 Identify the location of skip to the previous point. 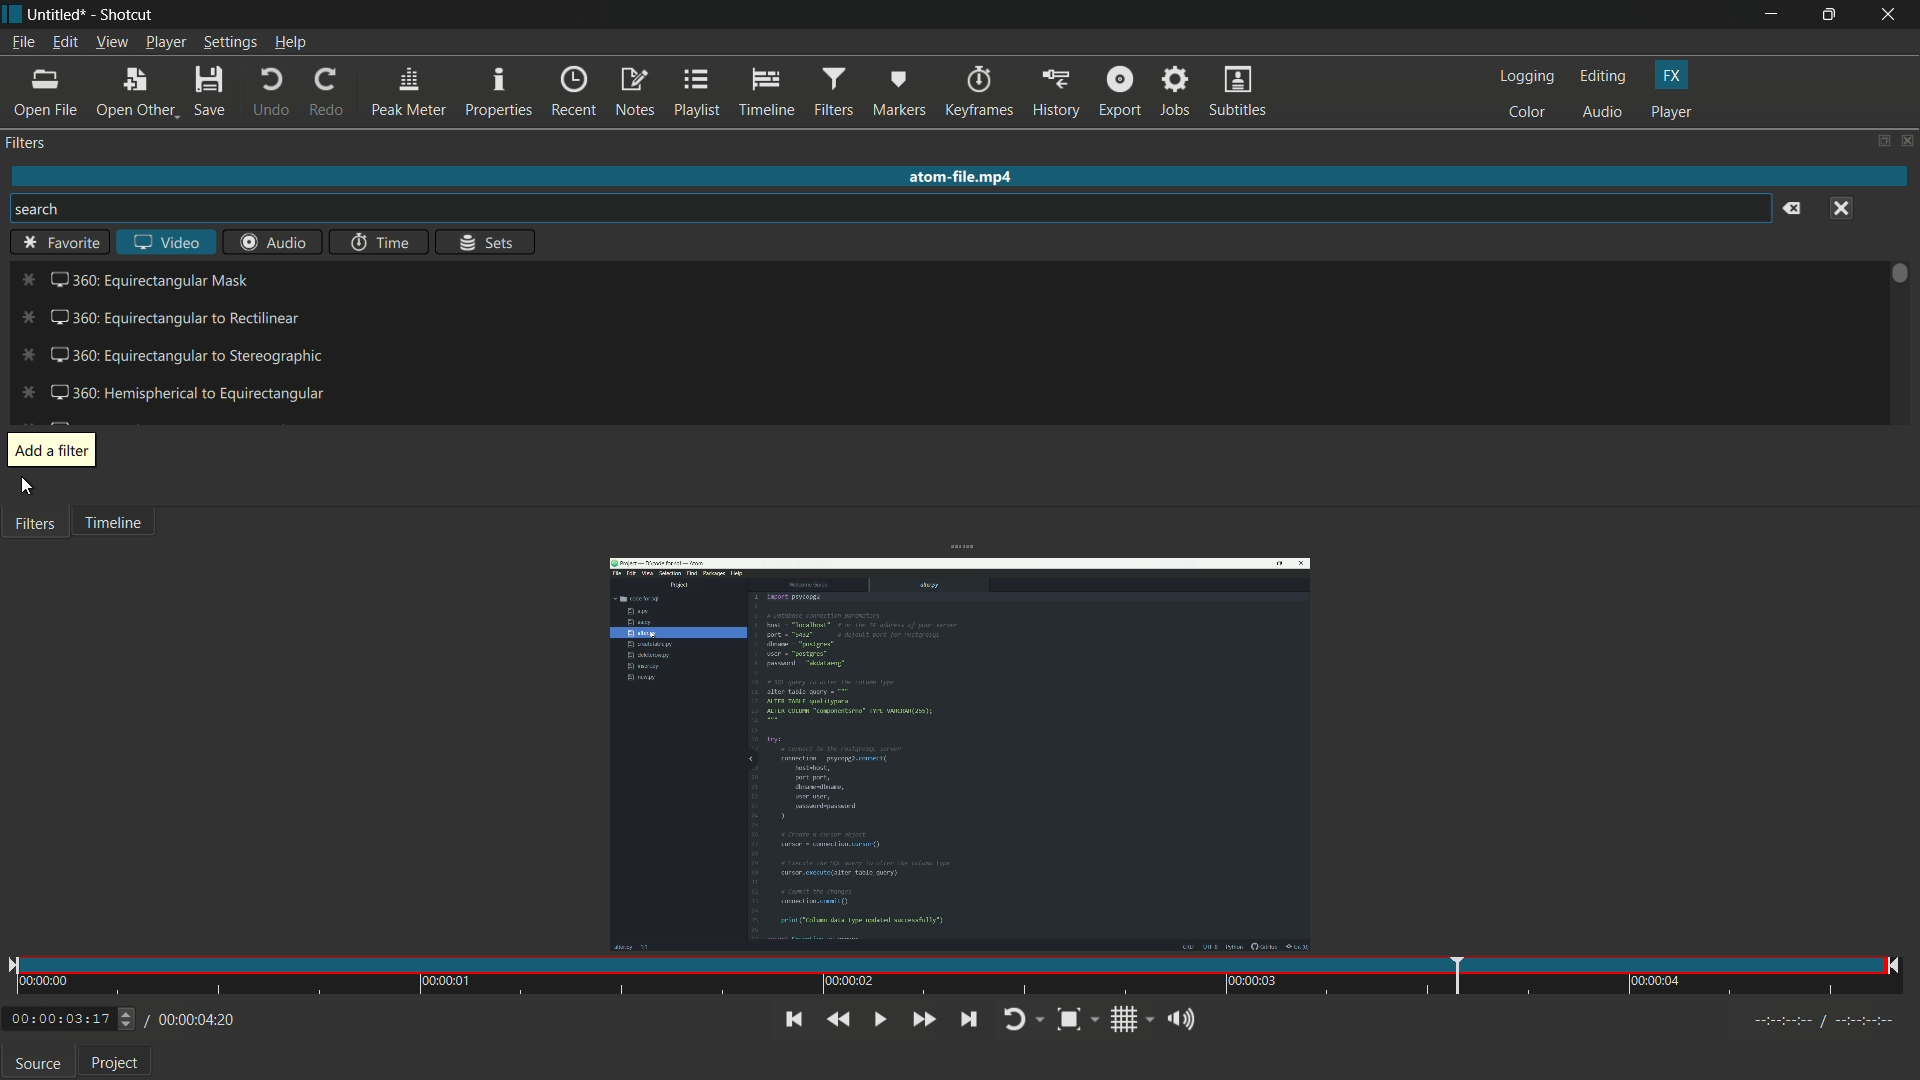
(794, 1020).